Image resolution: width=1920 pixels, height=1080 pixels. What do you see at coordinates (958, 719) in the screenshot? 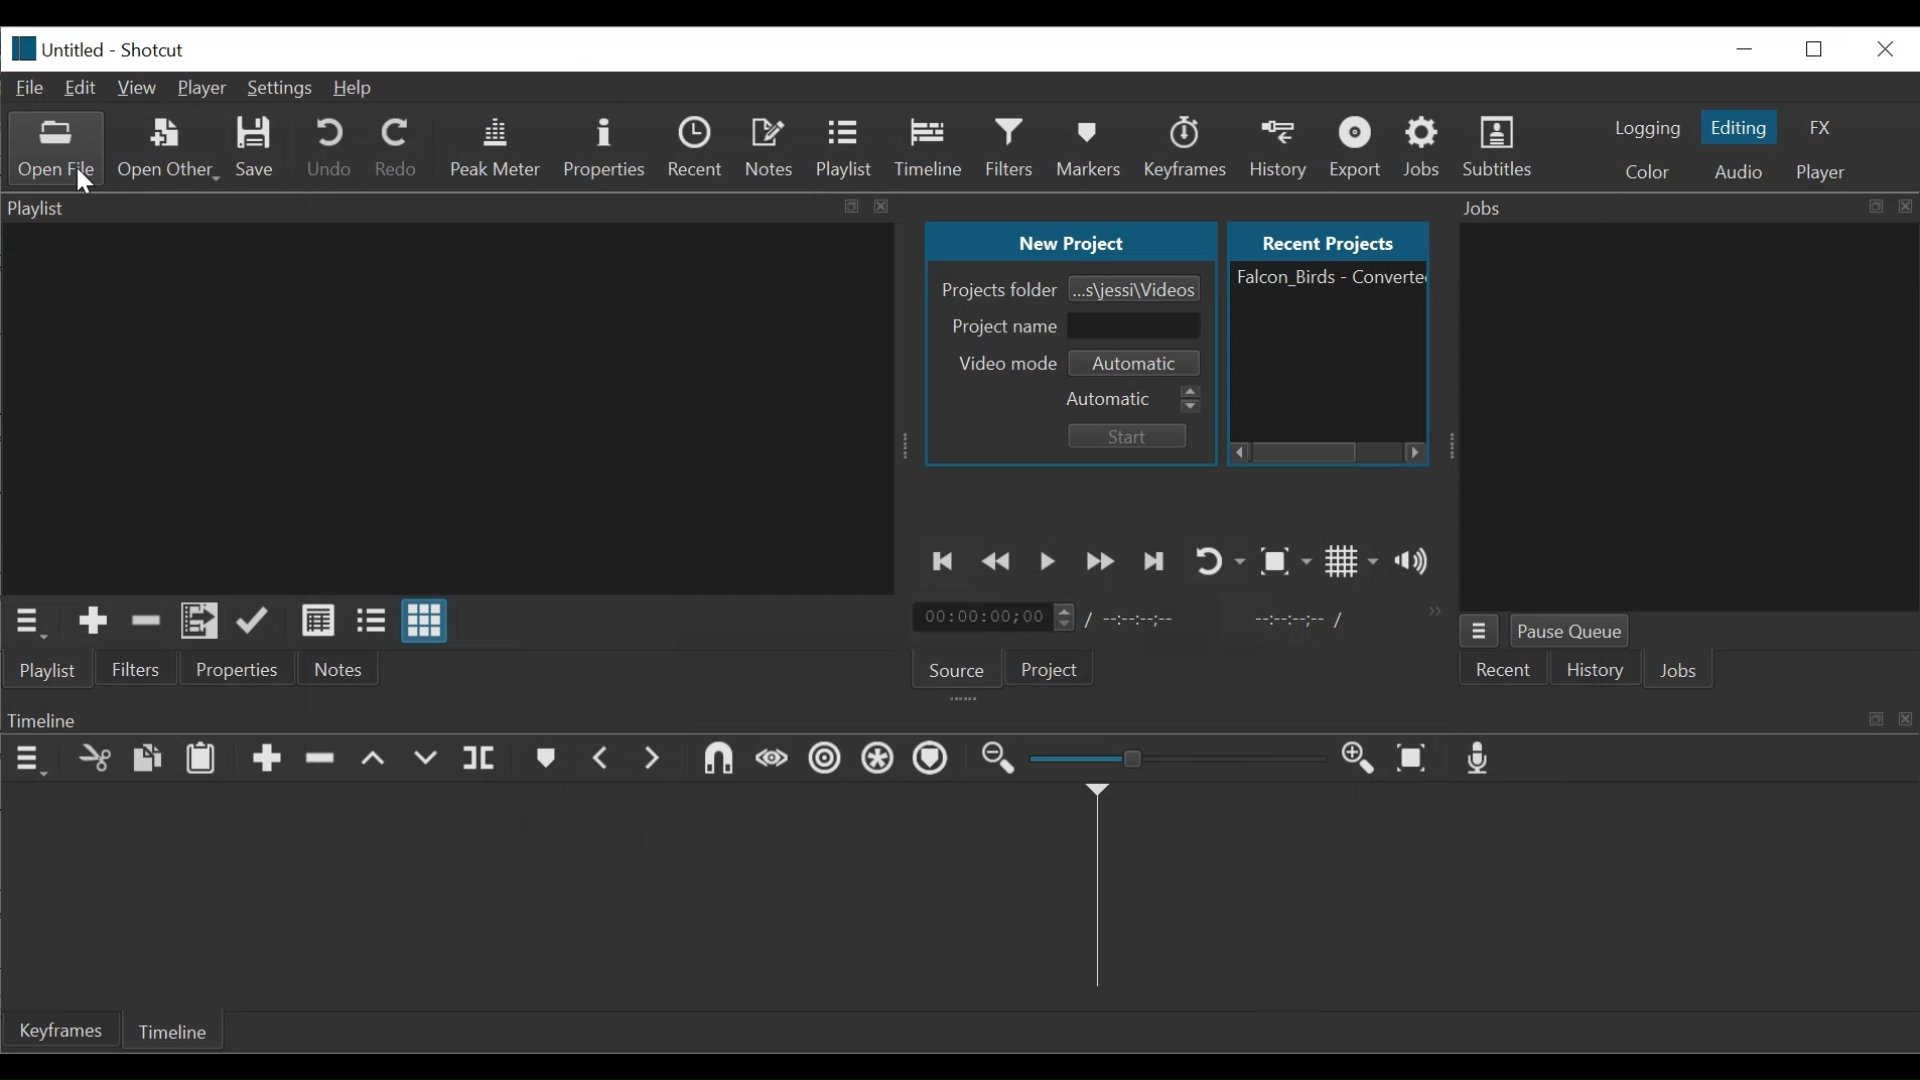
I see `Timeline Panel` at bounding box center [958, 719].